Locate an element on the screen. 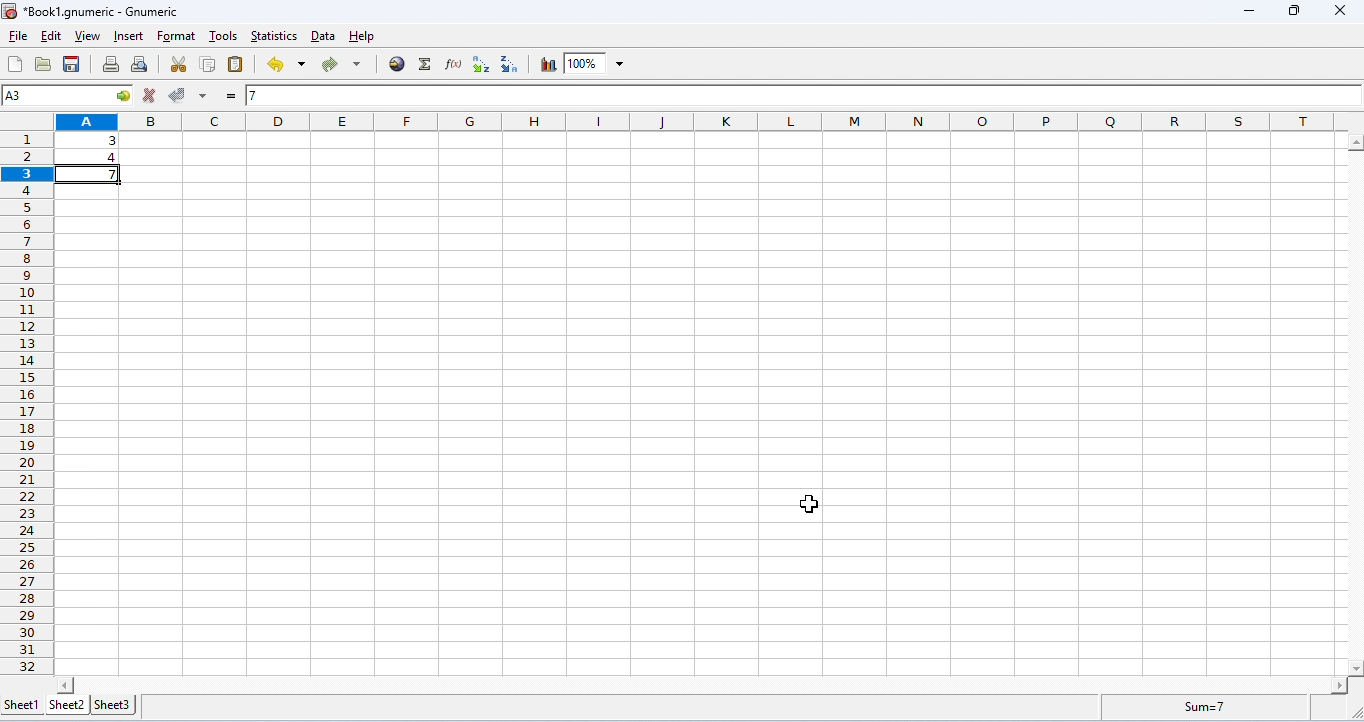  view is located at coordinates (89, 37).